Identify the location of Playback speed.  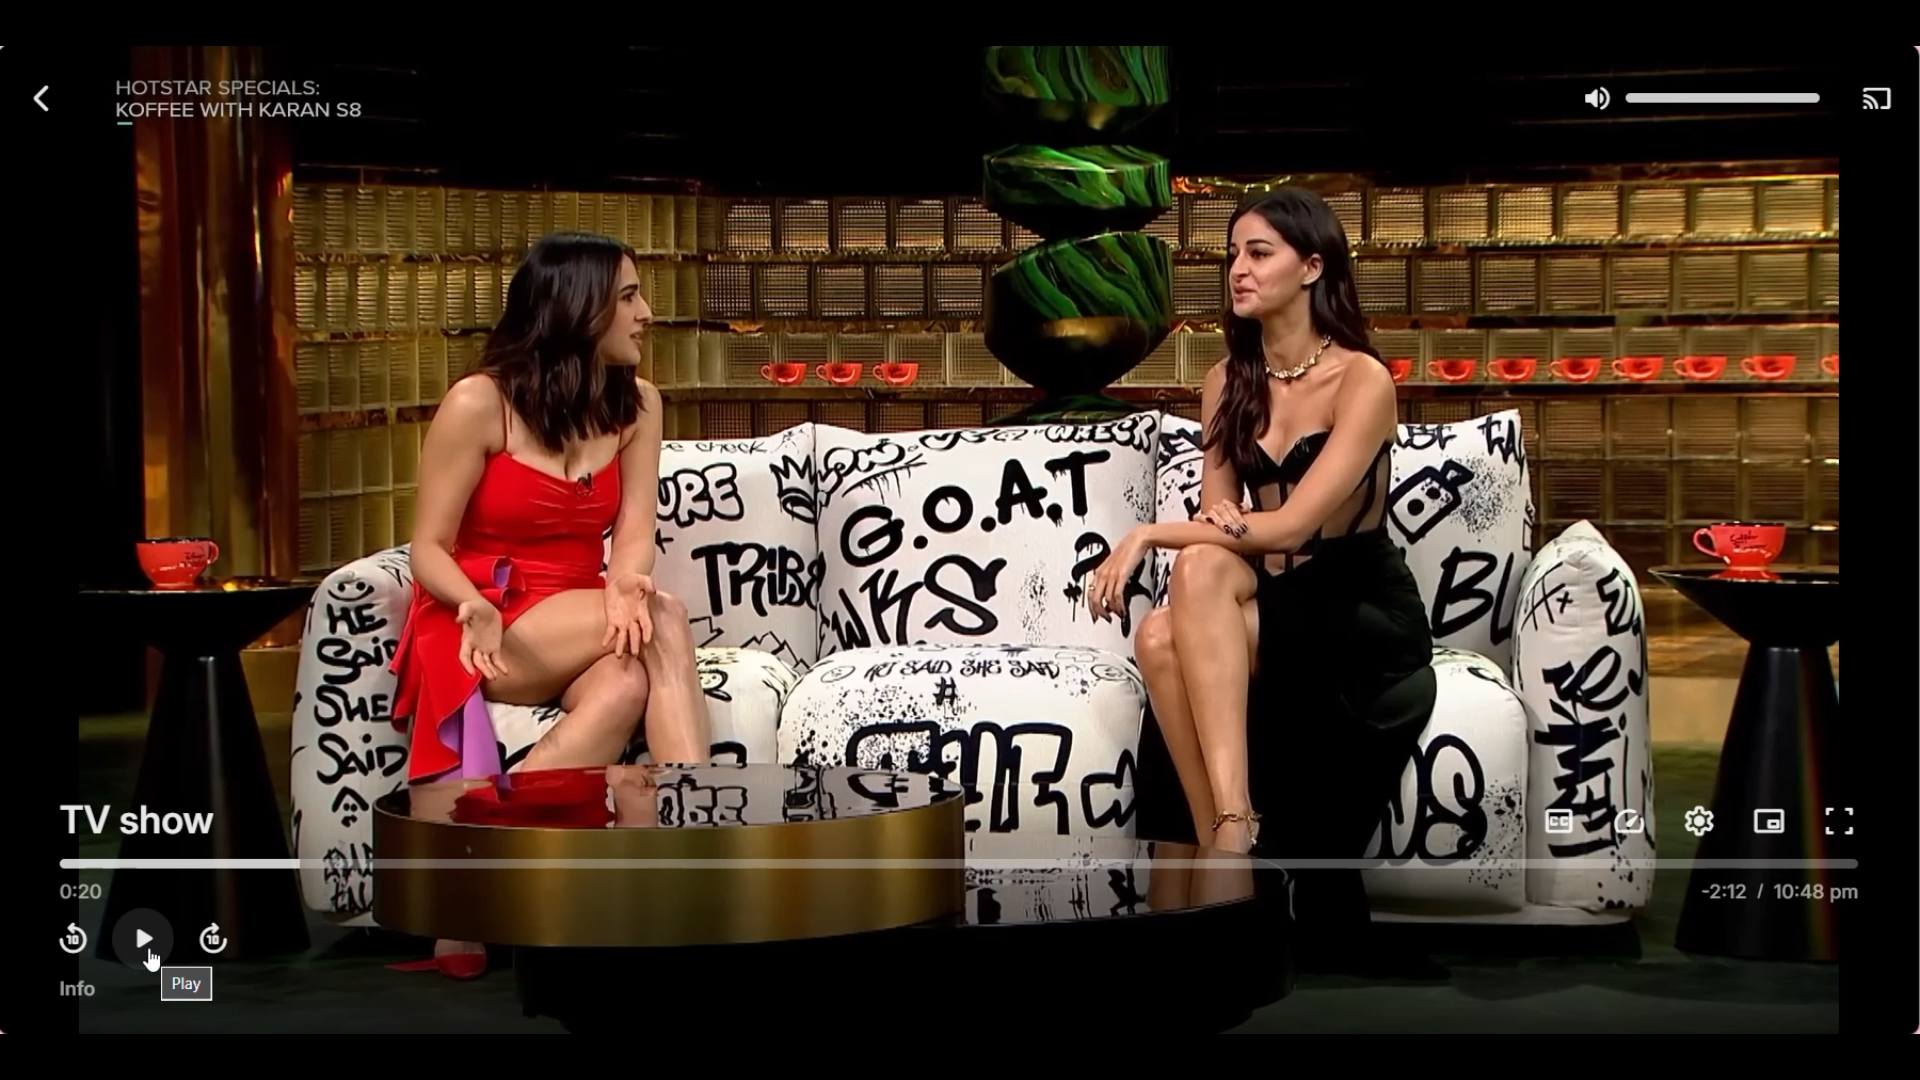
(1629, 823).